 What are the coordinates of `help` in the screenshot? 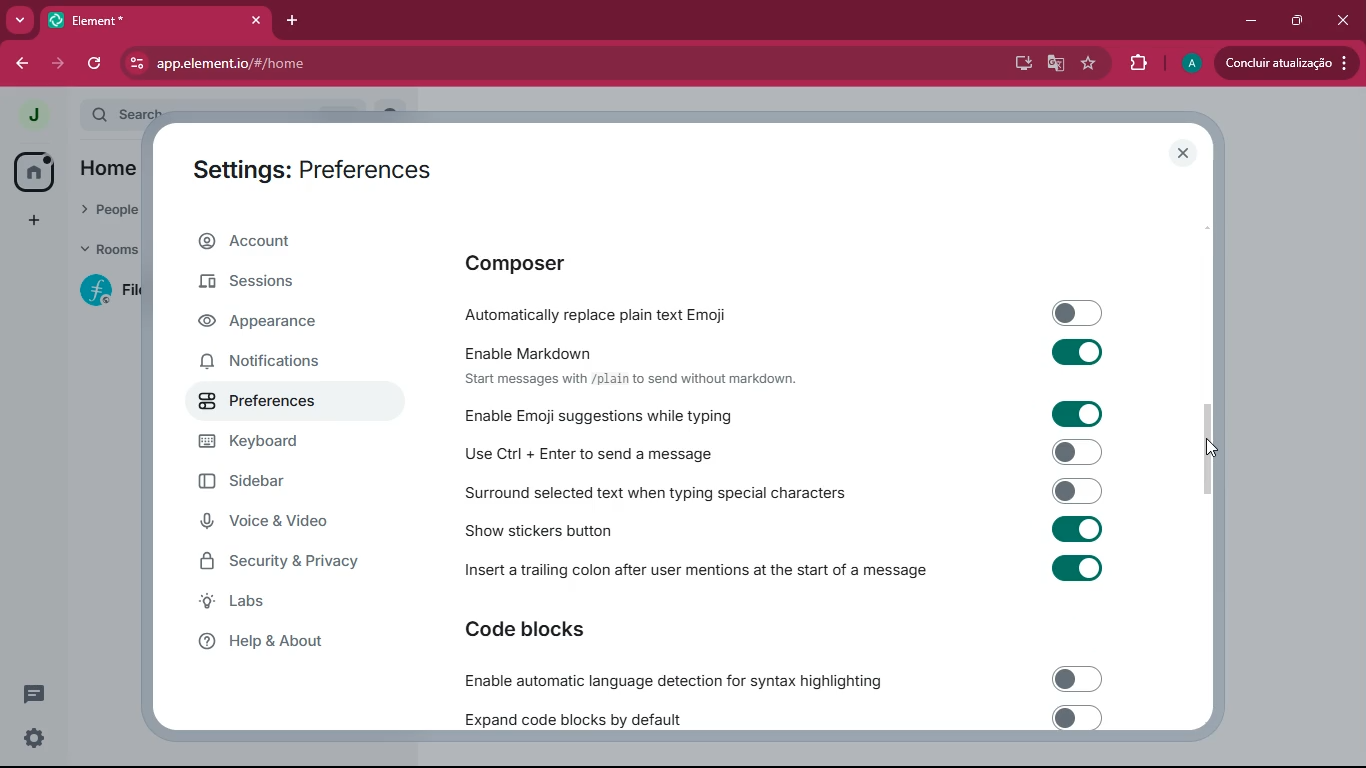 It's located at (288, 643).